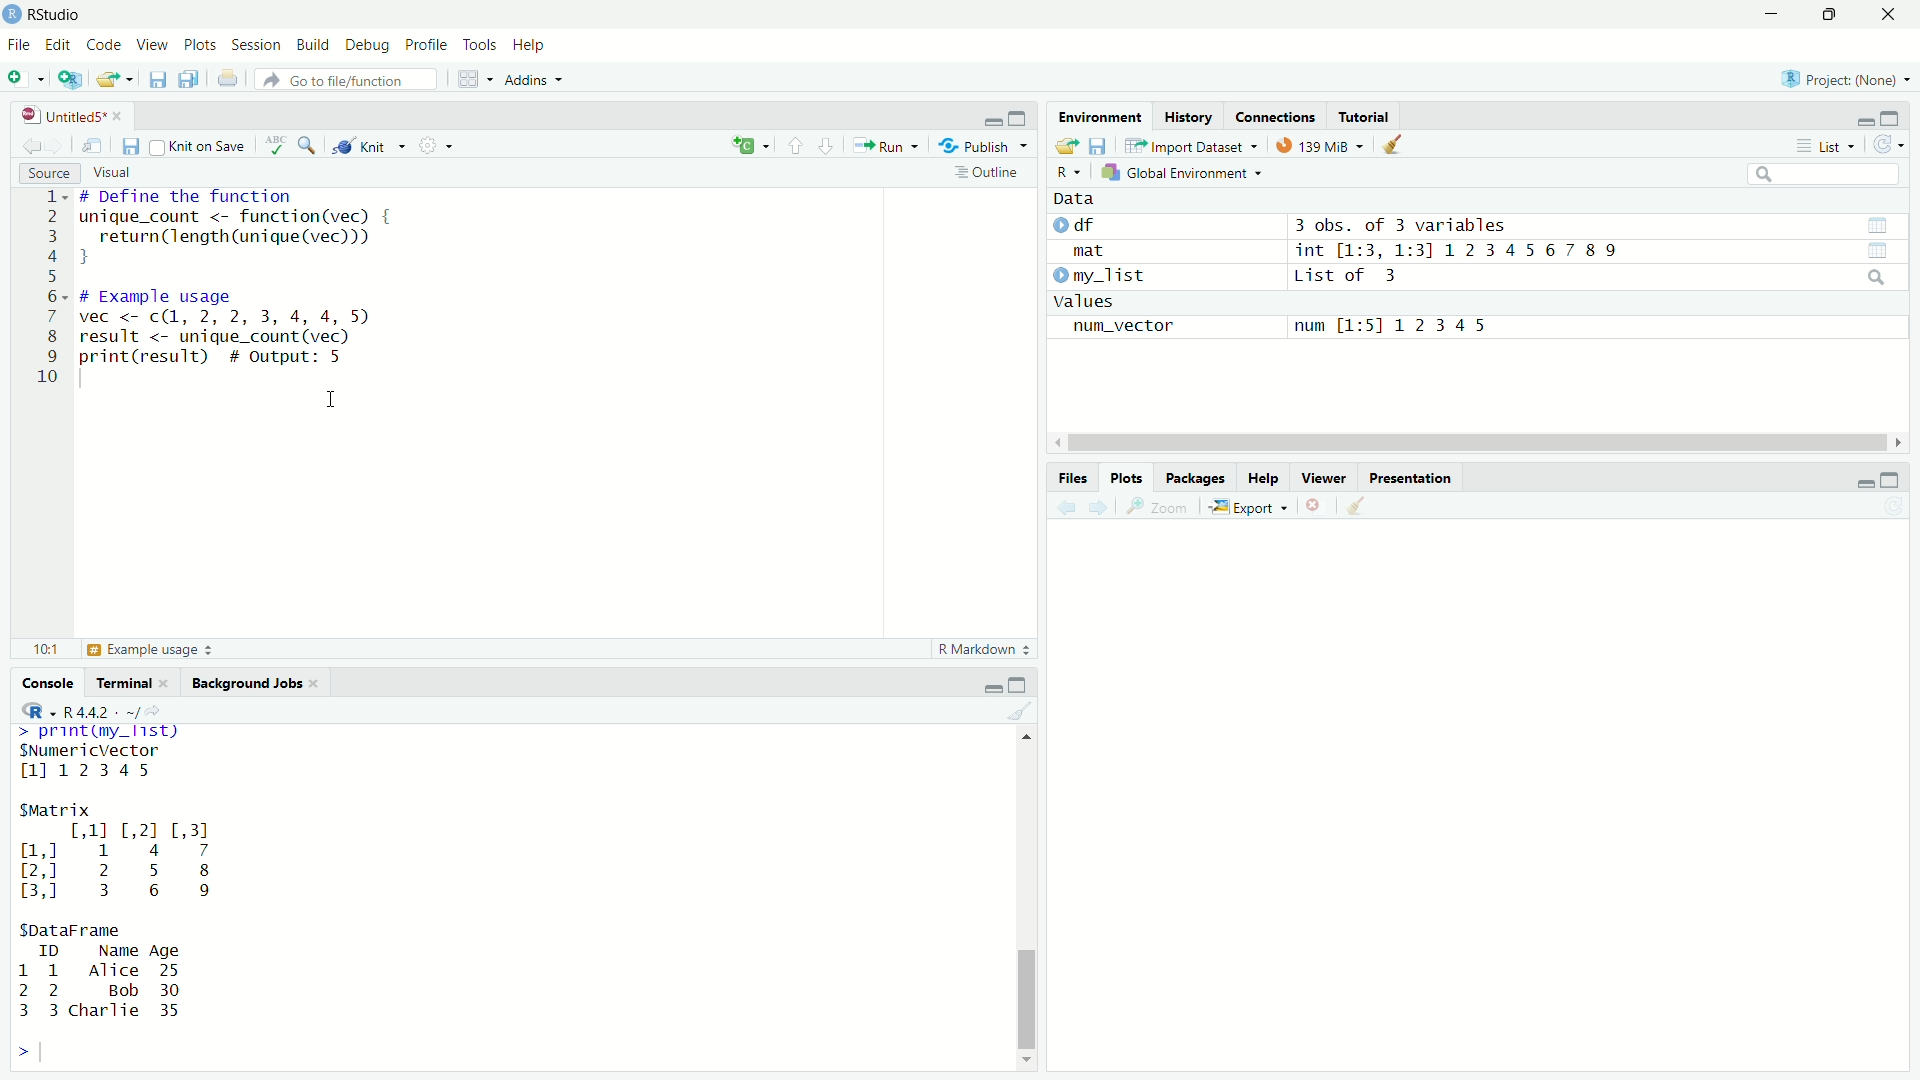 Image resolution: width=1920 pixels, height=1080 pixels. Describe the element at coordinates (1367, 119) in the screenshot. I see `tutorial` at that location.